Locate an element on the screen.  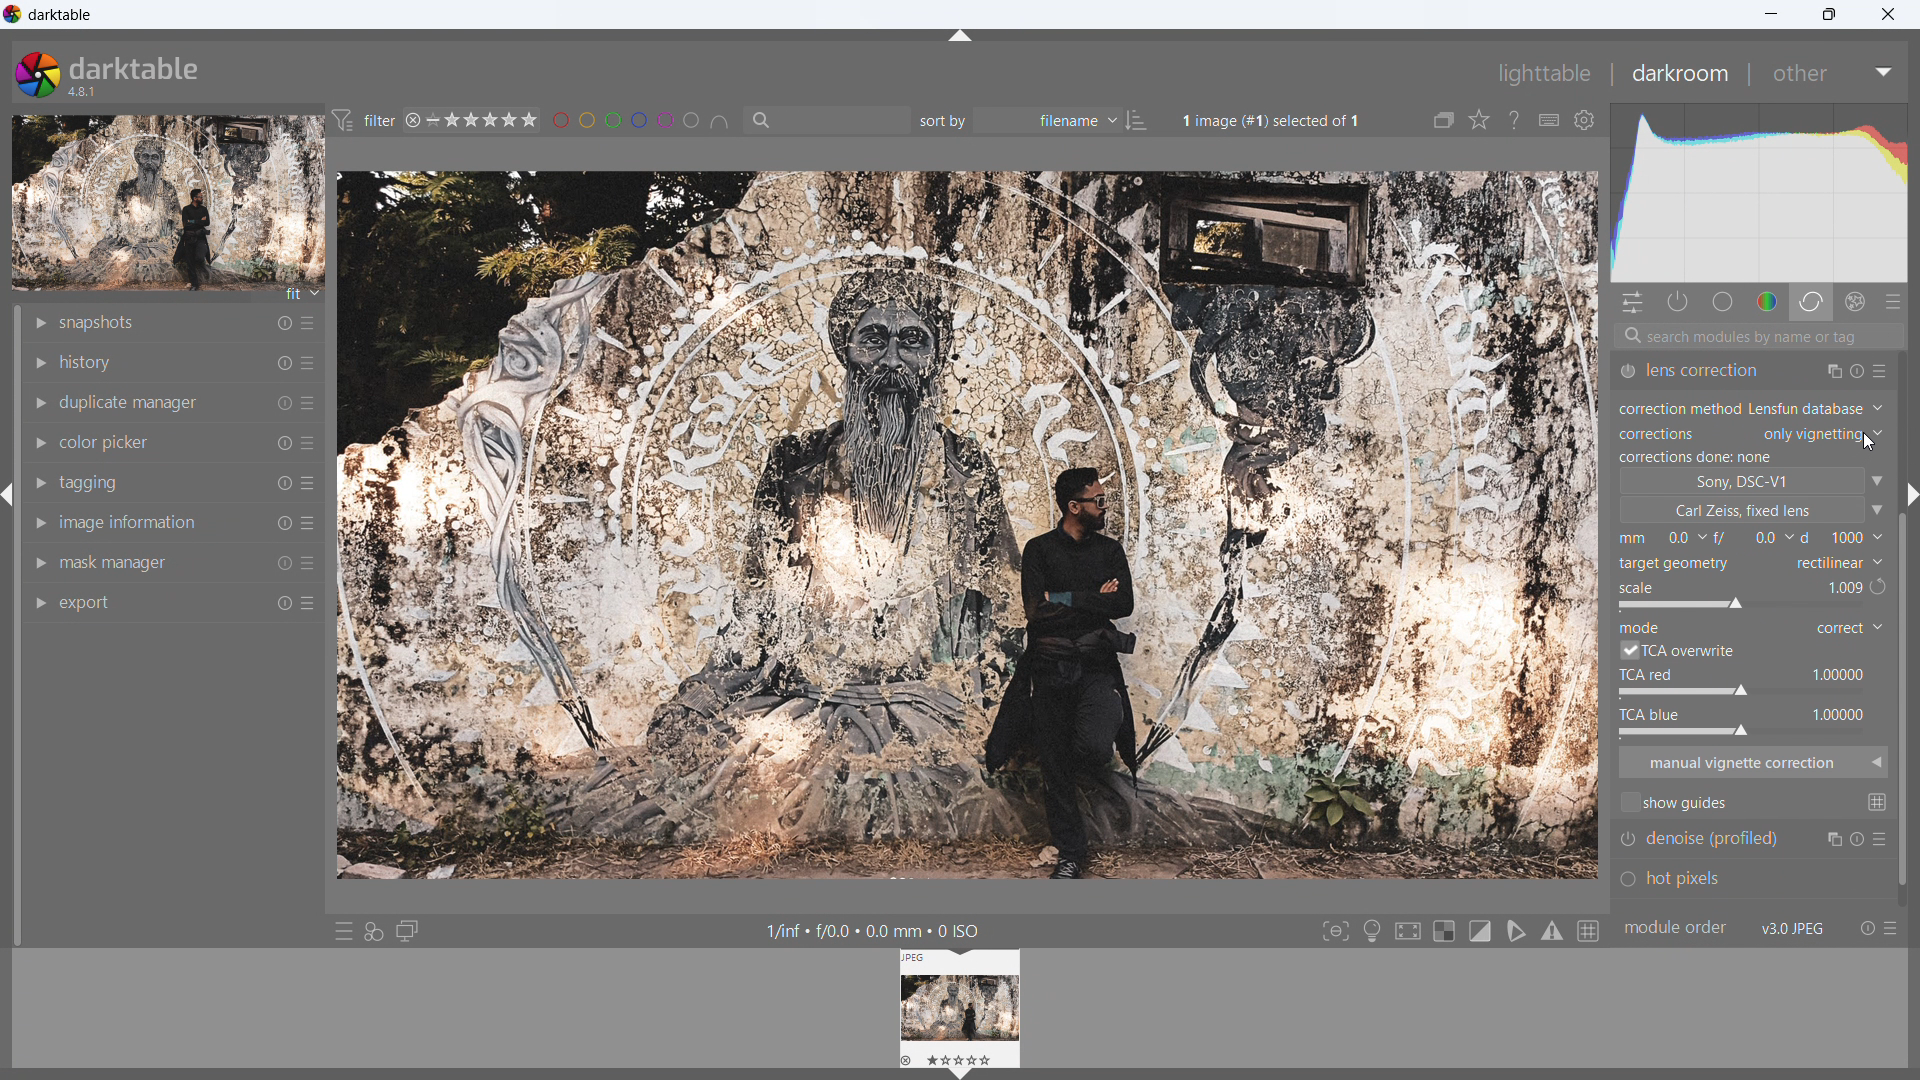
lighttable preview is located at coordinates (959, 1009).